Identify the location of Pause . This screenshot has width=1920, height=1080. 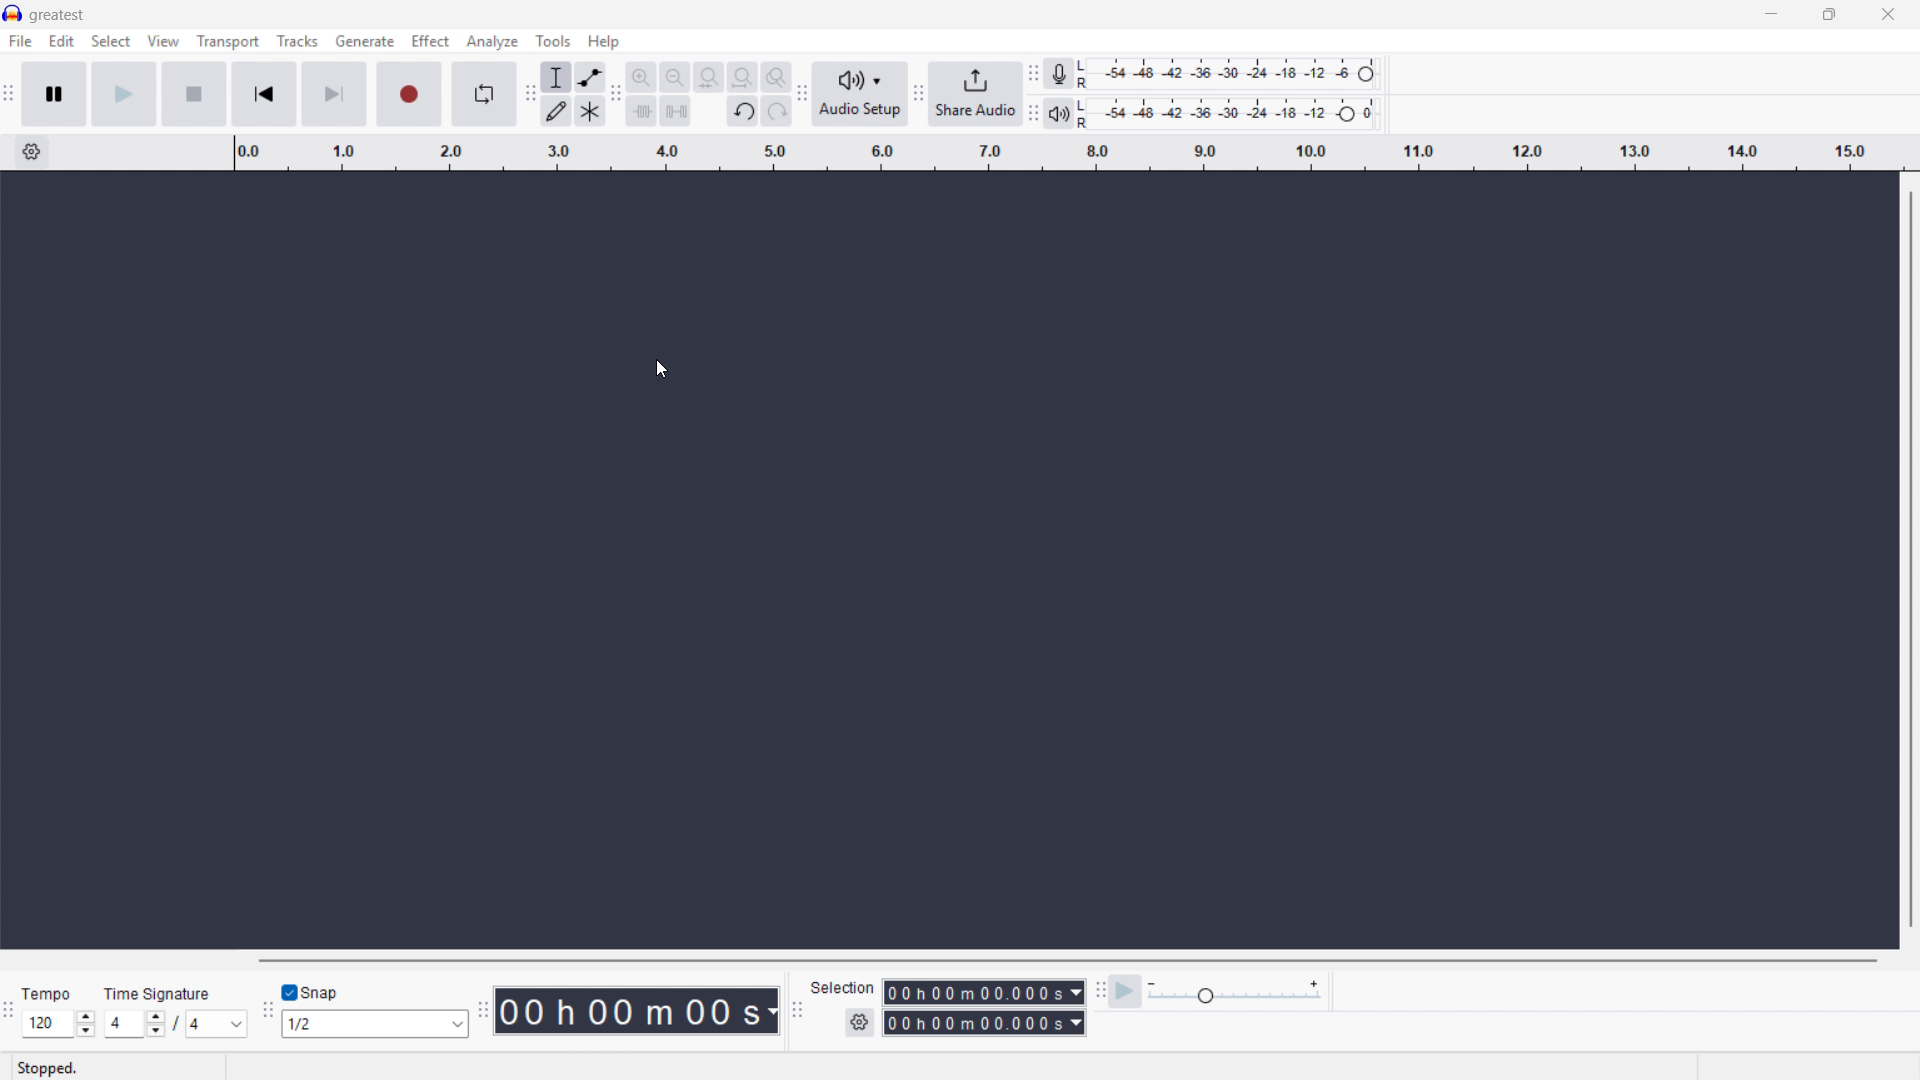
(55, 94).